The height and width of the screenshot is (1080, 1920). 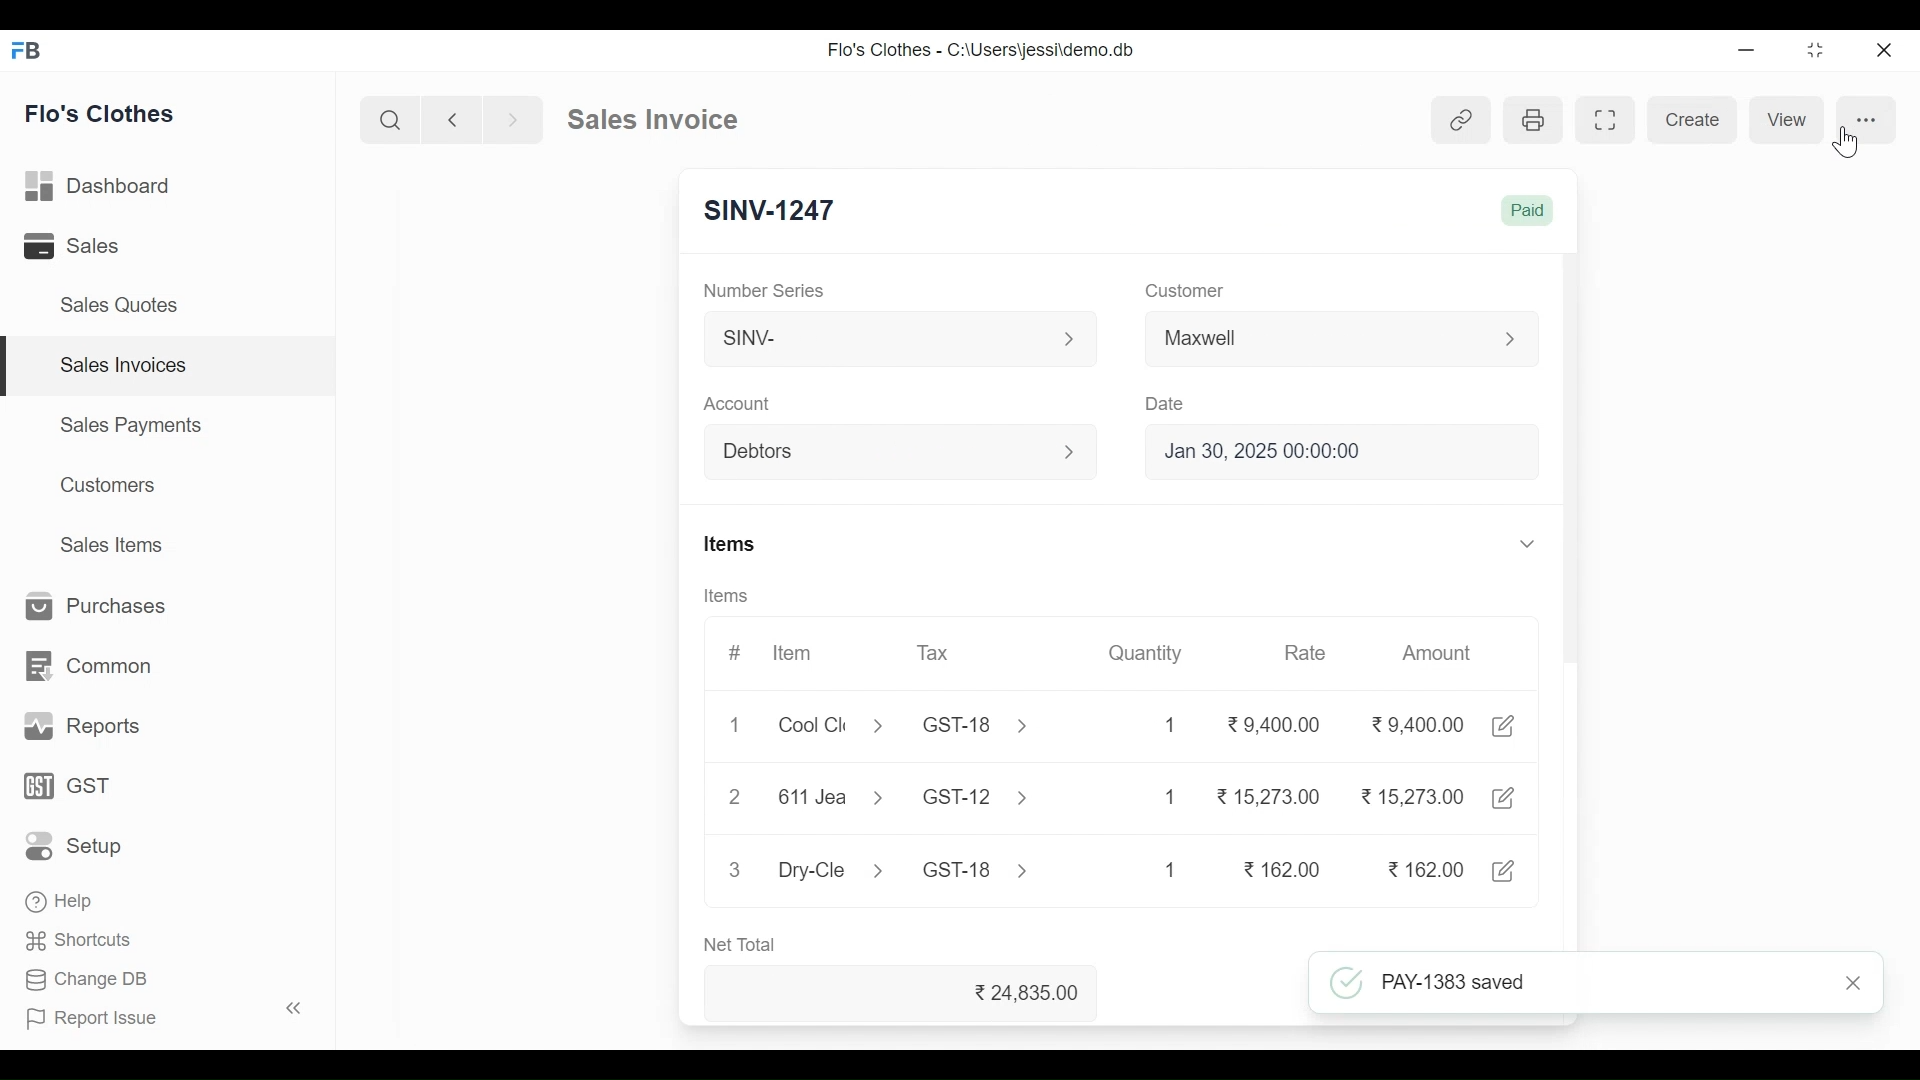 What do you see at coordinates (80, 845) in the screenshot?
I see `Setup` at bounding box center [80, 845].